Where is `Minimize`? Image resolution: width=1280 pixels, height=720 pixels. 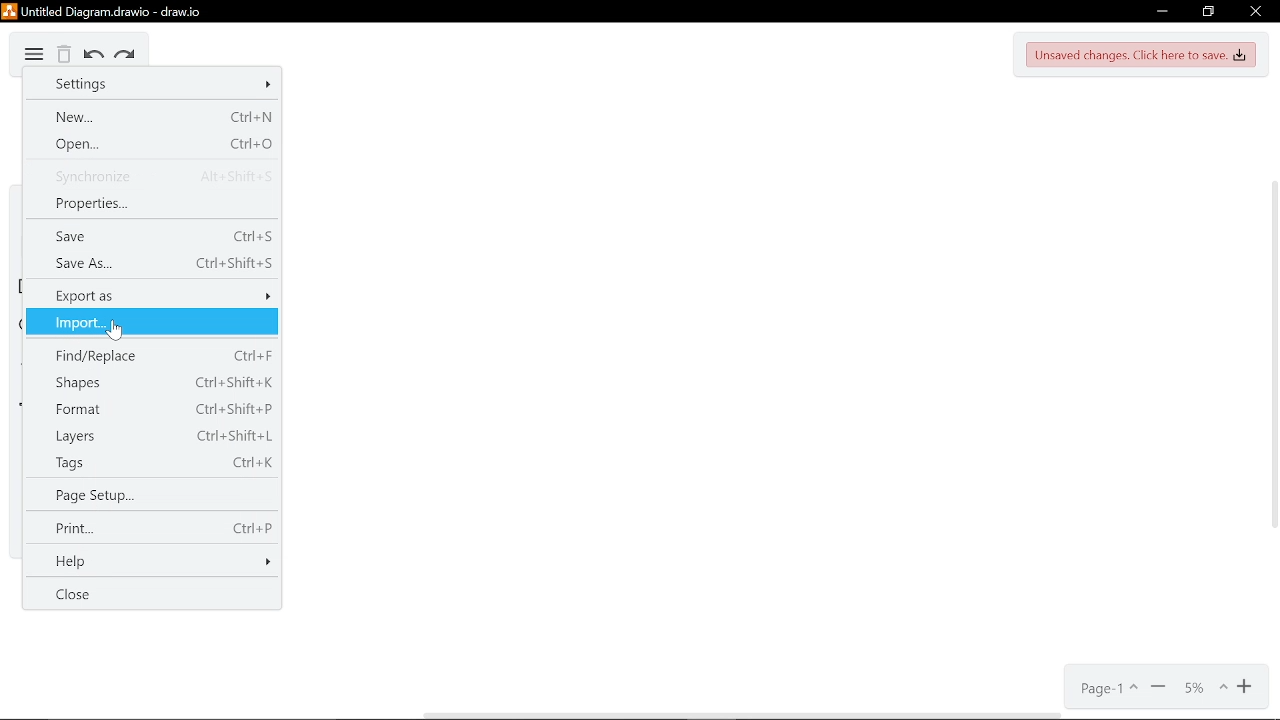
Minimize is located at coordinates (1164, 10).